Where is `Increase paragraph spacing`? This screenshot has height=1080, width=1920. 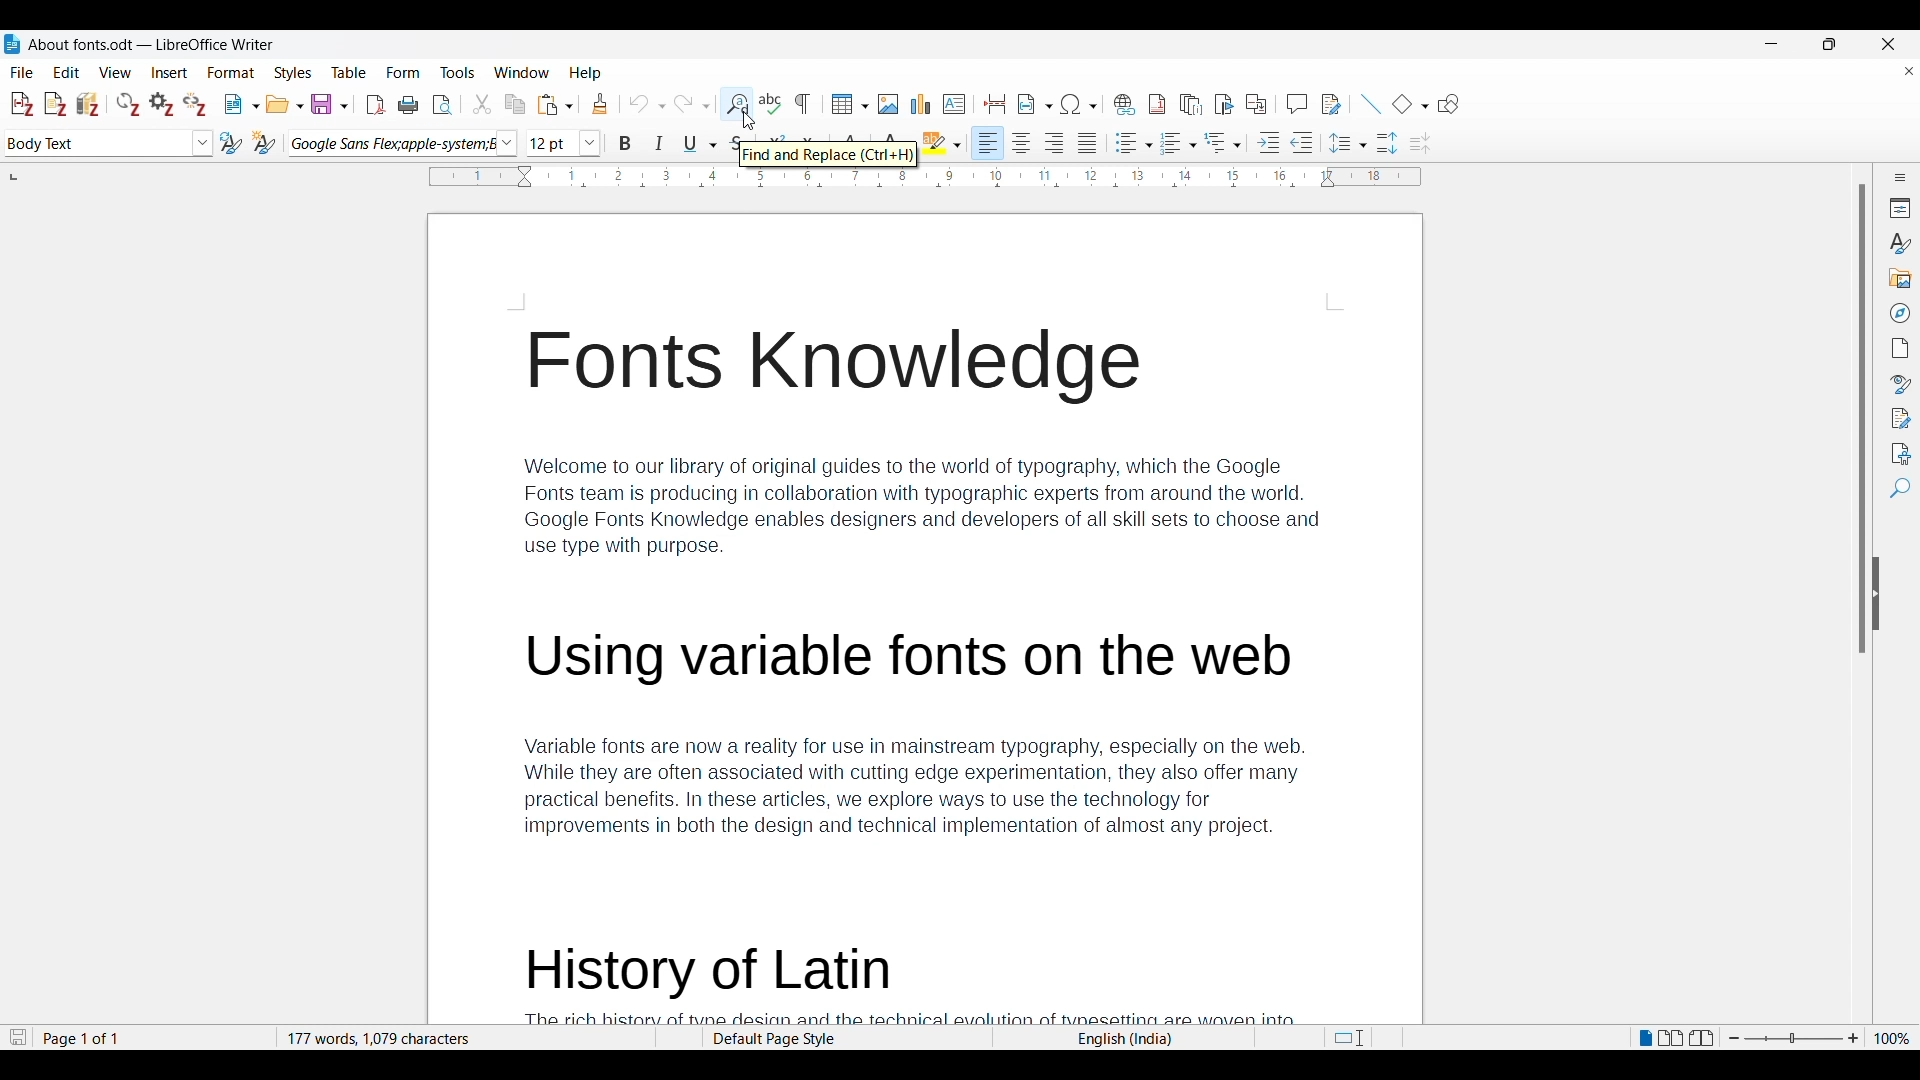
Increase paragraph spacing is located at coordinates (1388, 143).